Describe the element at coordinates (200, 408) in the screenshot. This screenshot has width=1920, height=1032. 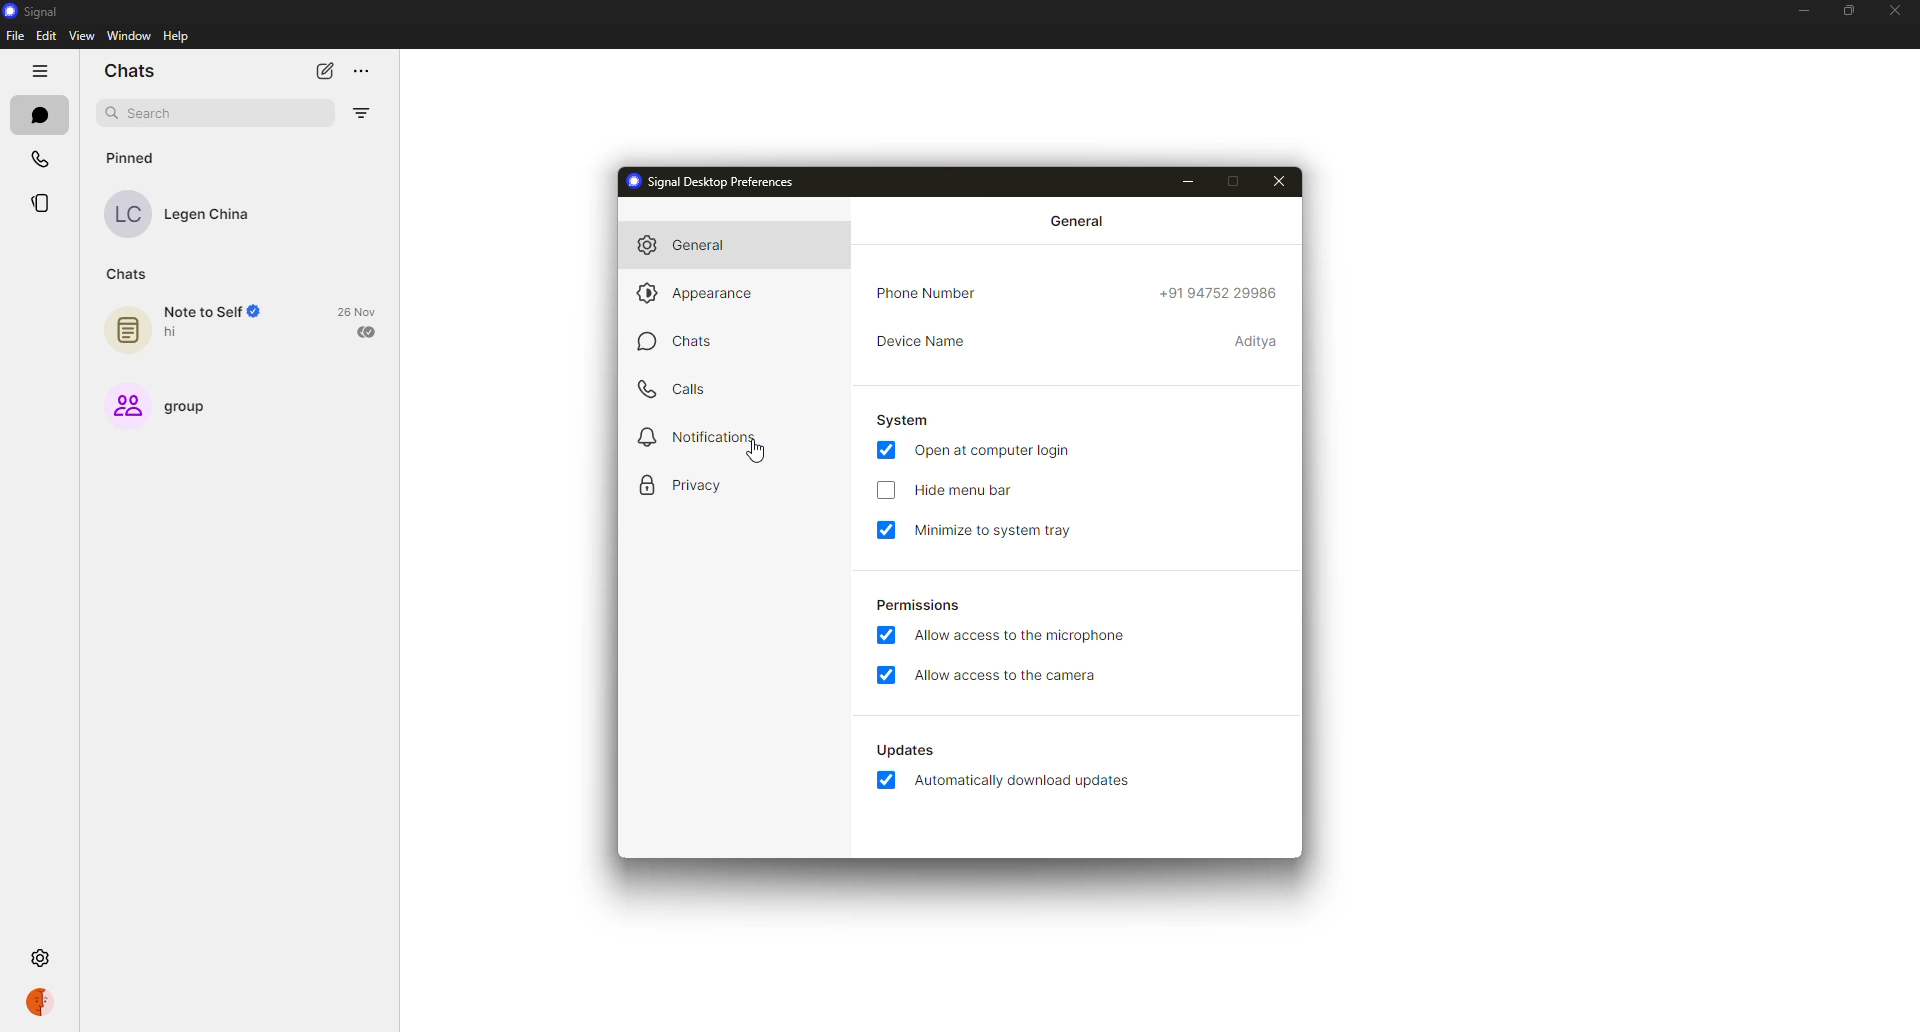
I see `group` at that location.